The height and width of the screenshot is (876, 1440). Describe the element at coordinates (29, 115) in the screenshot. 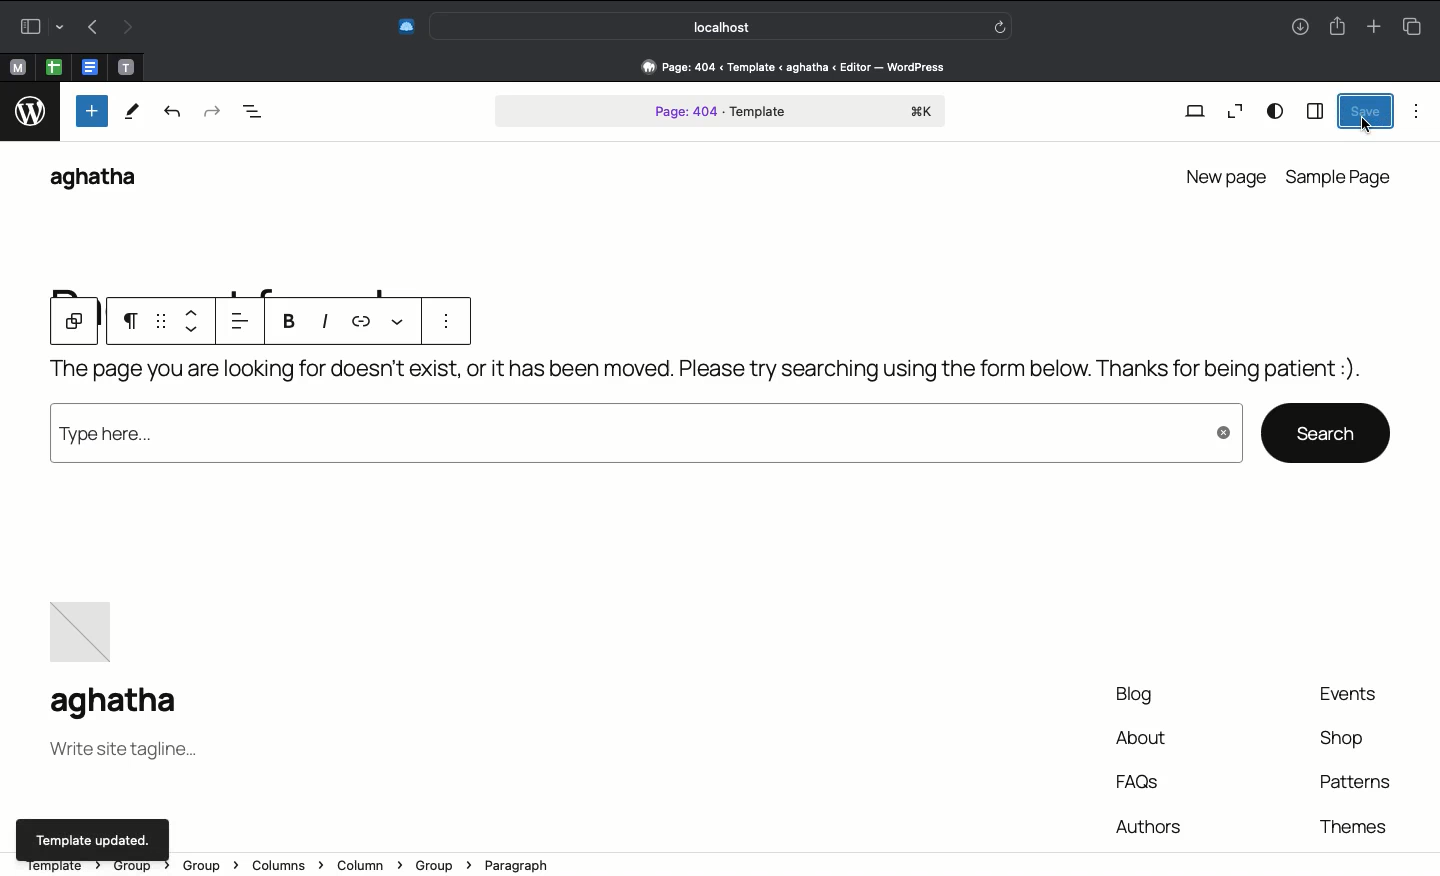

I see `logo` at that location.